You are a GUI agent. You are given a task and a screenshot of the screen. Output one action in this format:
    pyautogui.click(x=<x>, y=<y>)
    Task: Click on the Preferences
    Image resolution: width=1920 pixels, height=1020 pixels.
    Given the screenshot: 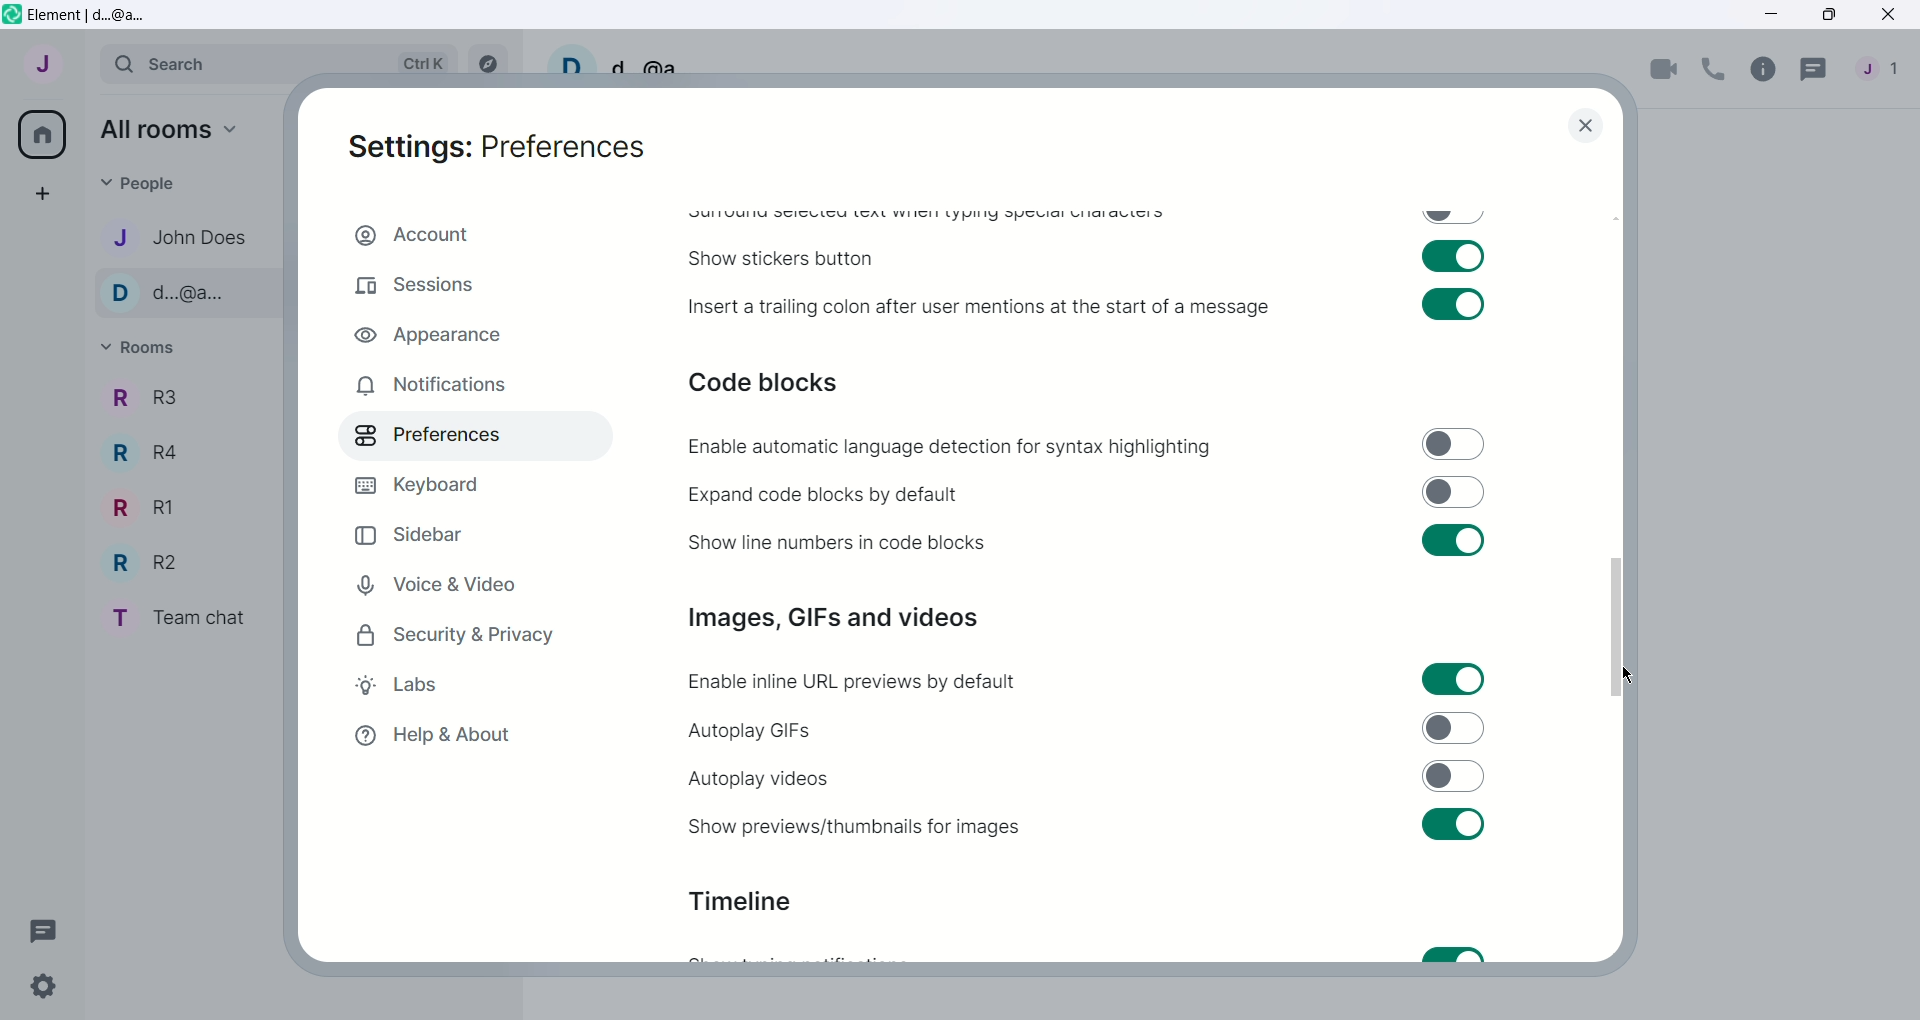 What is the action you would take?
    pyautogui.click(x=465, y=437)
    